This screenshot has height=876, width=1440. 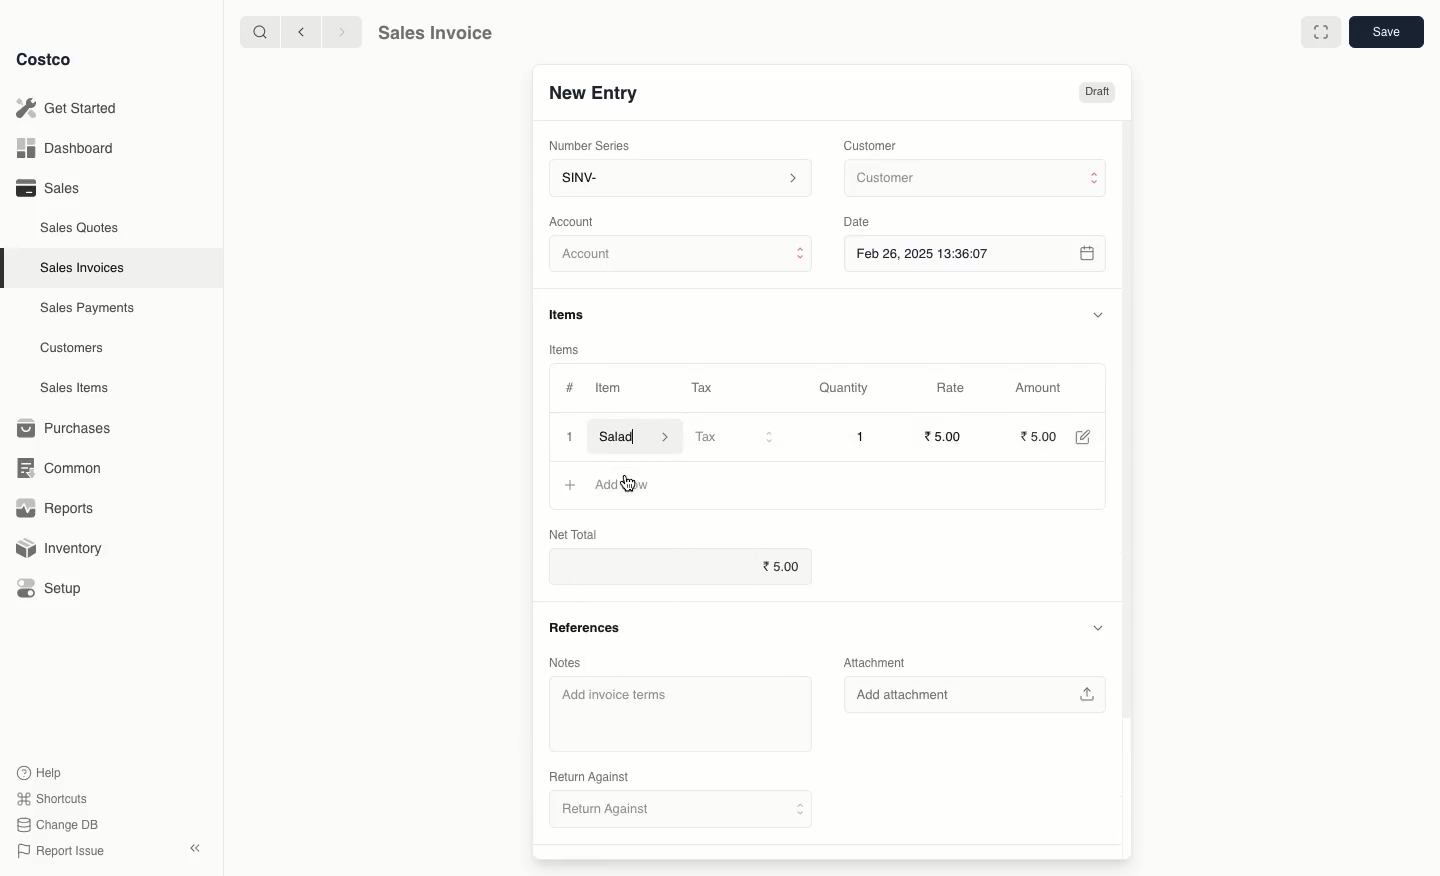 I want to click on 5.00, so click(x=946, y=435).